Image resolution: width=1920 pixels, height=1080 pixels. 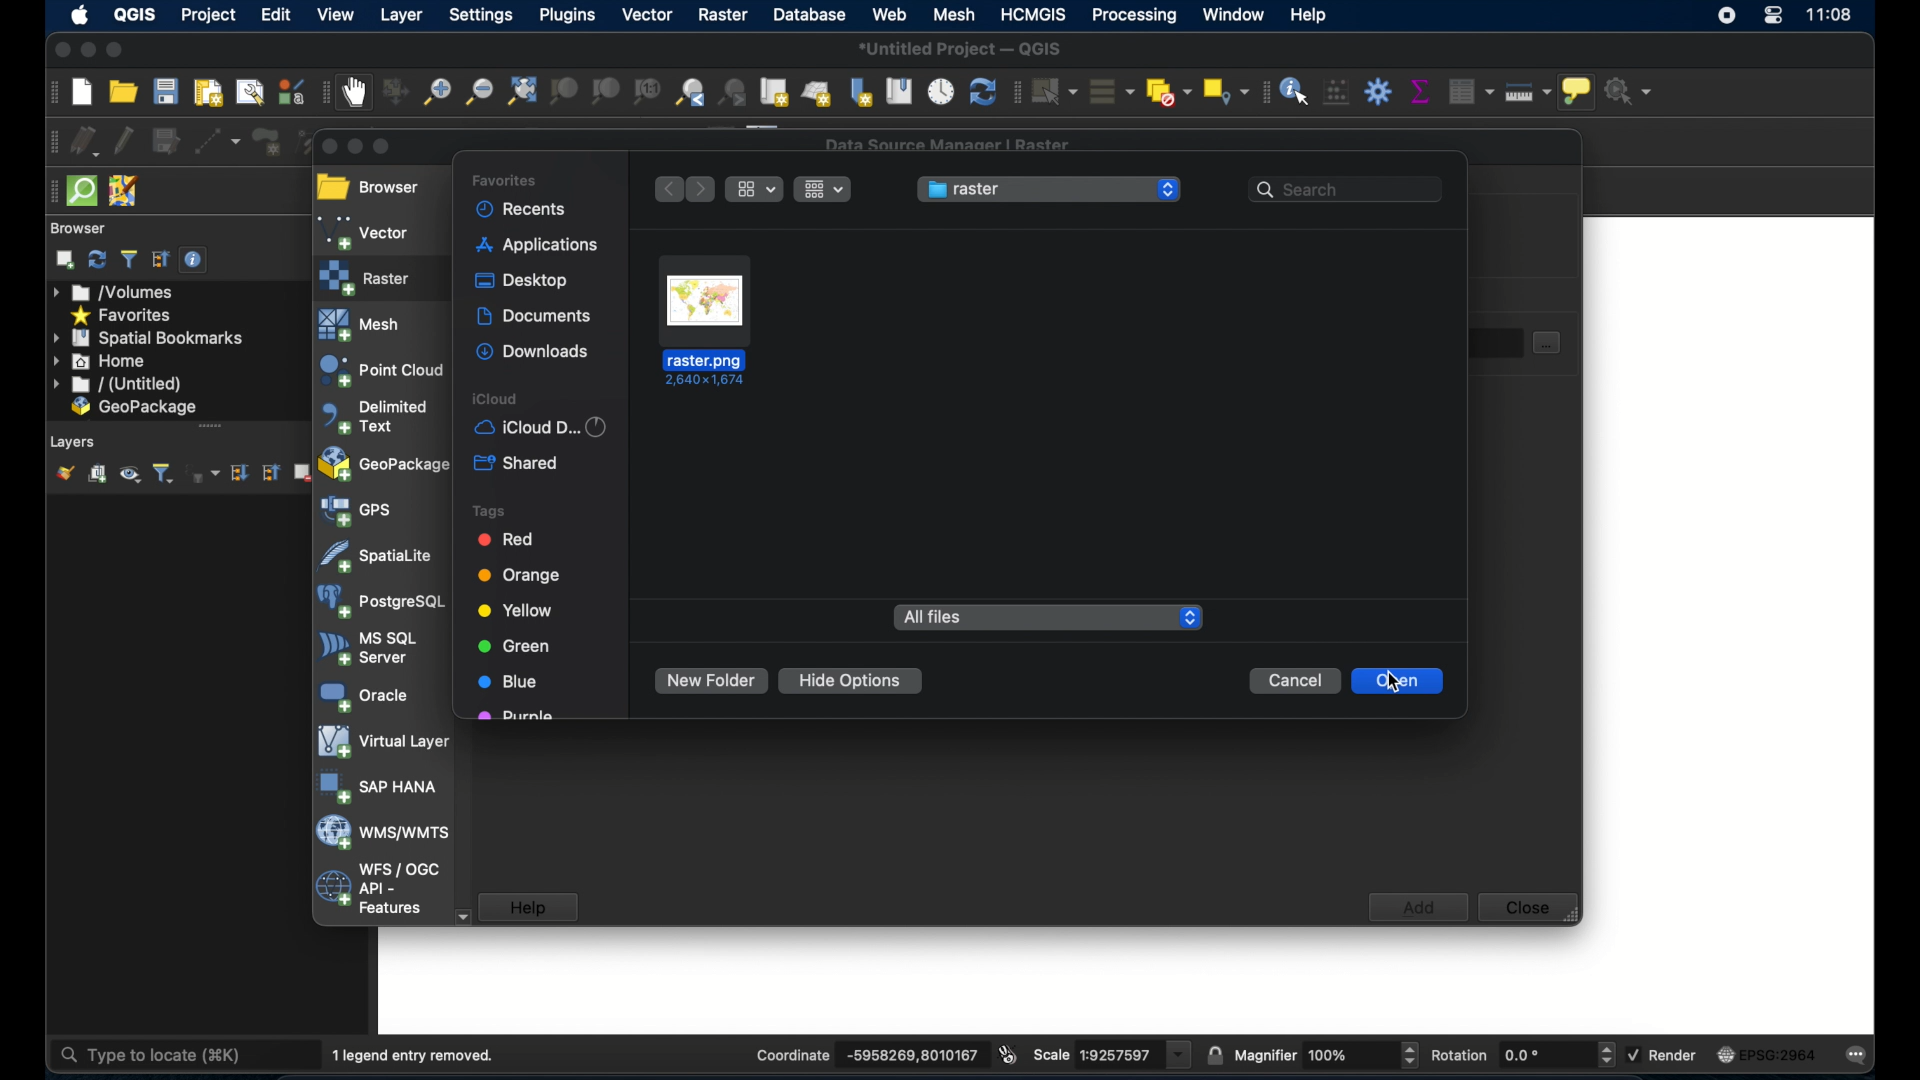 What do you see at coordinates (668, 188) in the screenshot?
I see `previous` at bounding box center [668, 188].